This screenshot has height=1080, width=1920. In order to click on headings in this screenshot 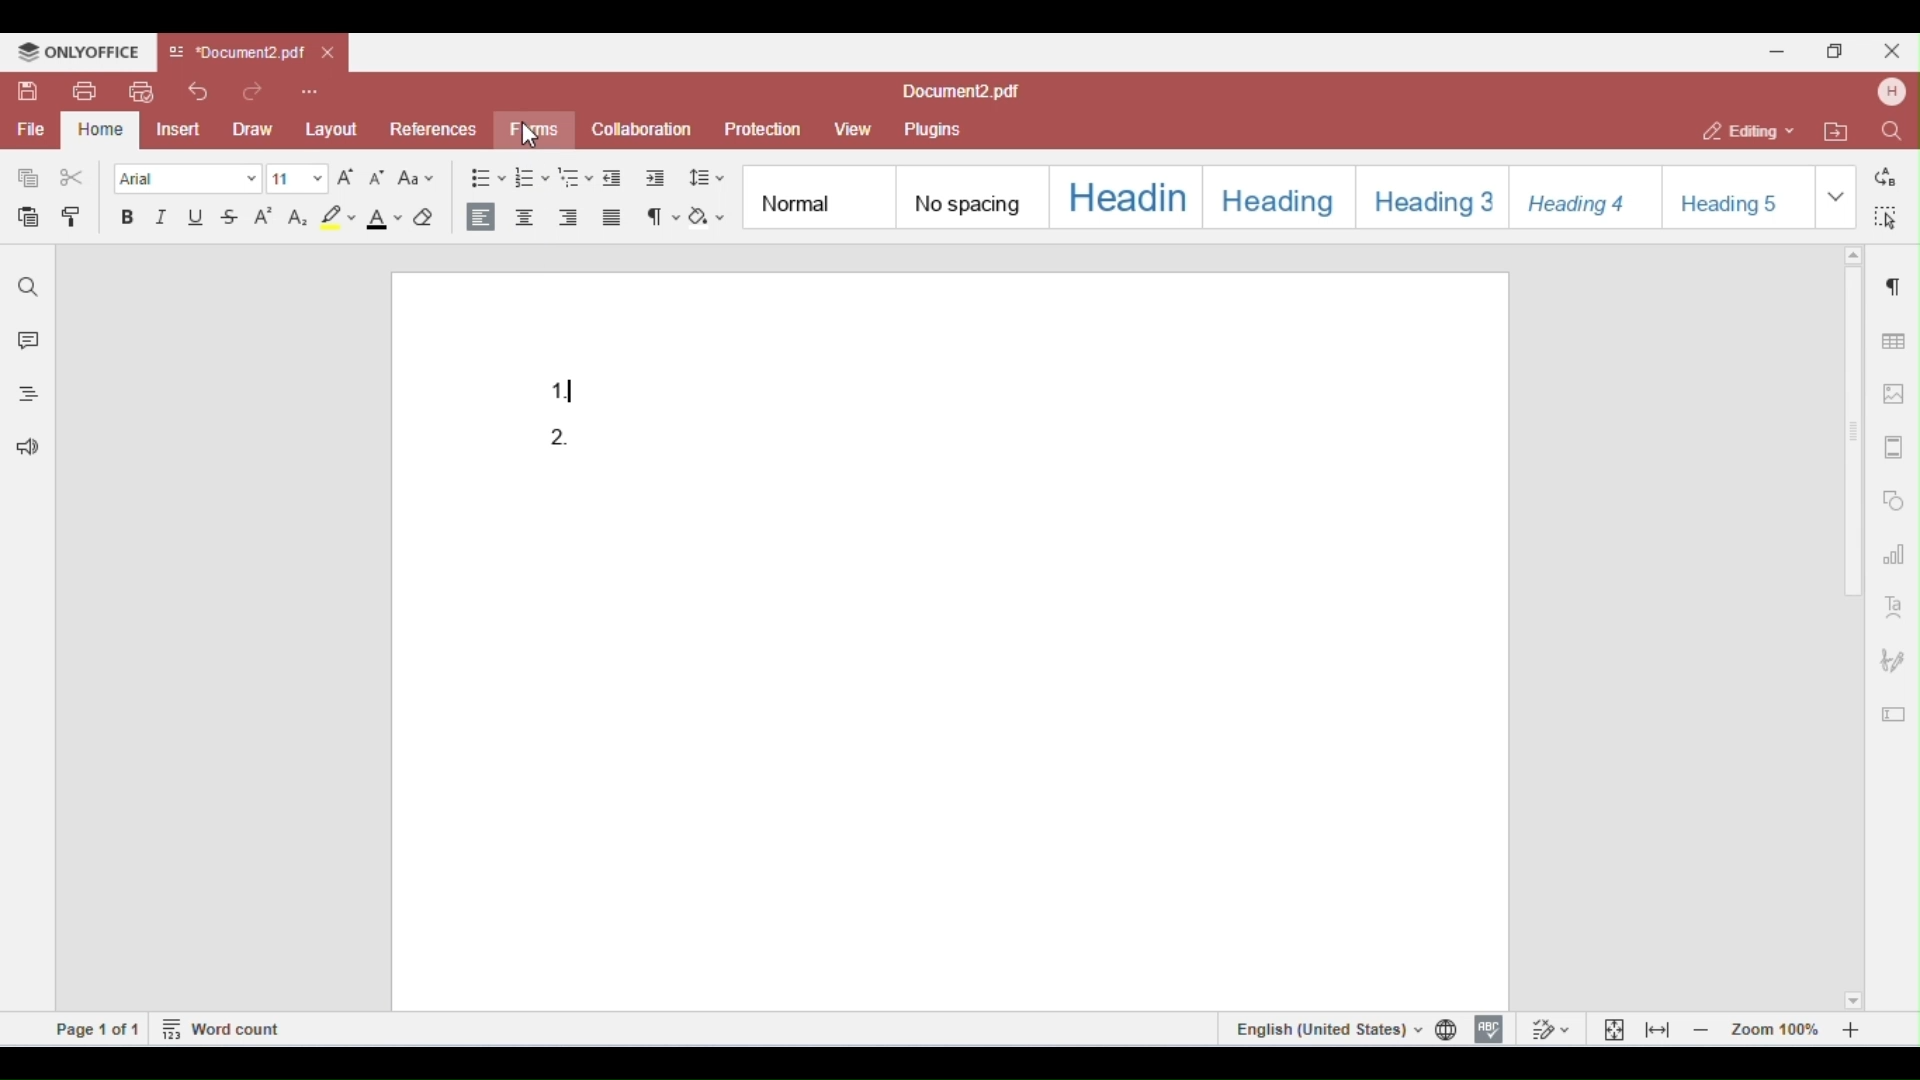, I will do `click(23, 397)`.